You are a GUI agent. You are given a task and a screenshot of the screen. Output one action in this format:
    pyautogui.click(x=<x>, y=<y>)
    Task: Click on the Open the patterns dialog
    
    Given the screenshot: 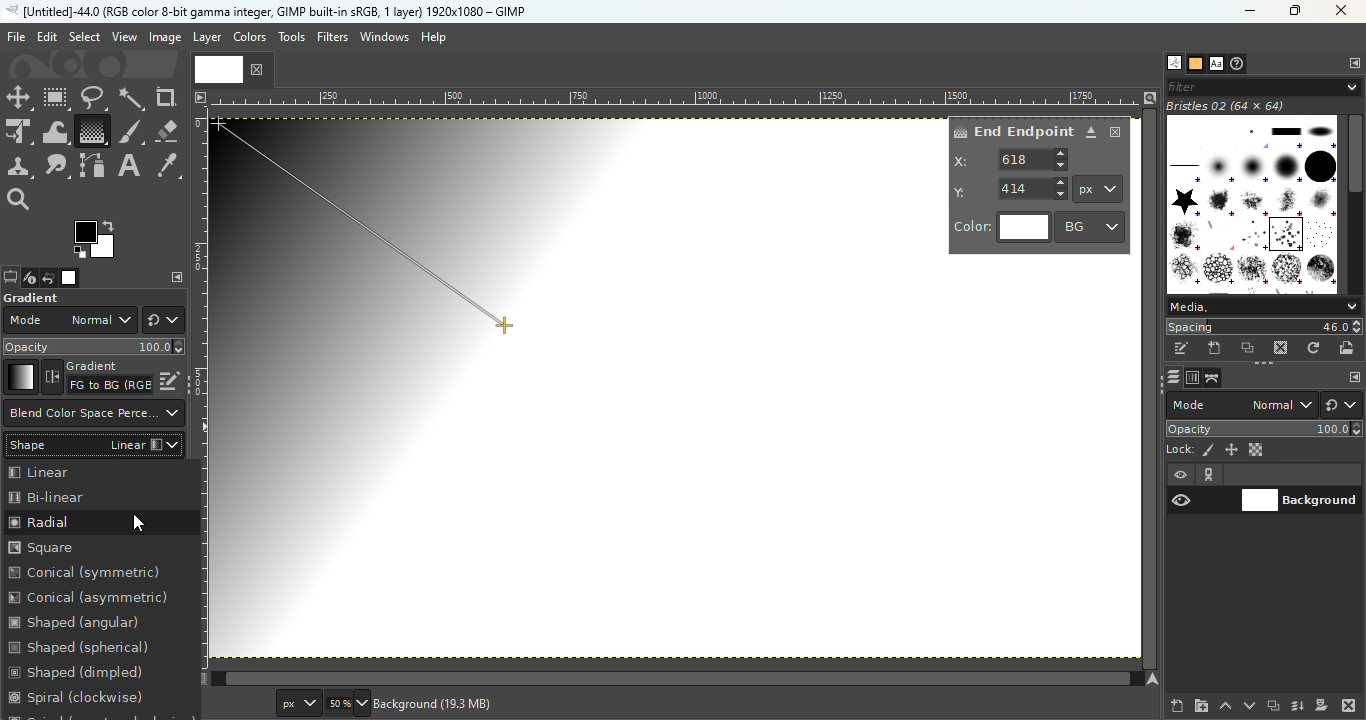 What is the action you would take?
    pyautogui.click(x=1196, y=64)
    